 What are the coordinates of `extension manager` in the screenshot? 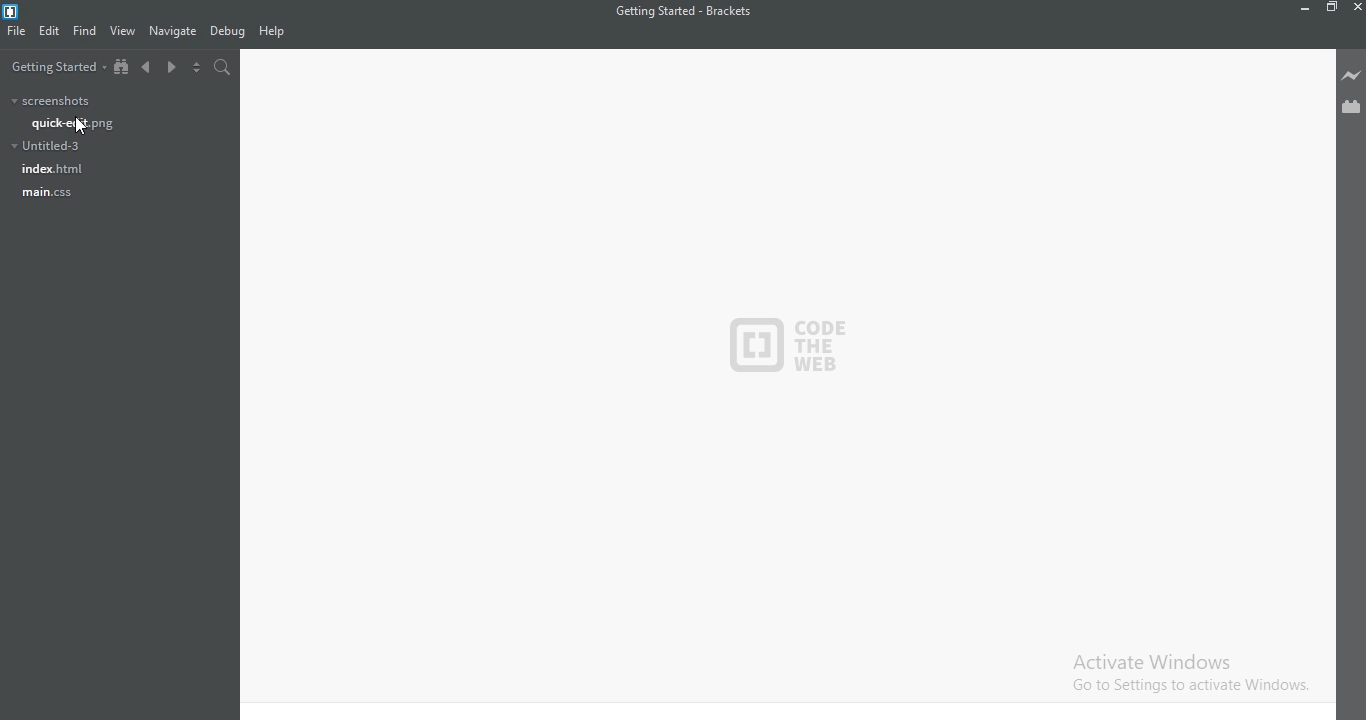 It's located at (1352, 109).